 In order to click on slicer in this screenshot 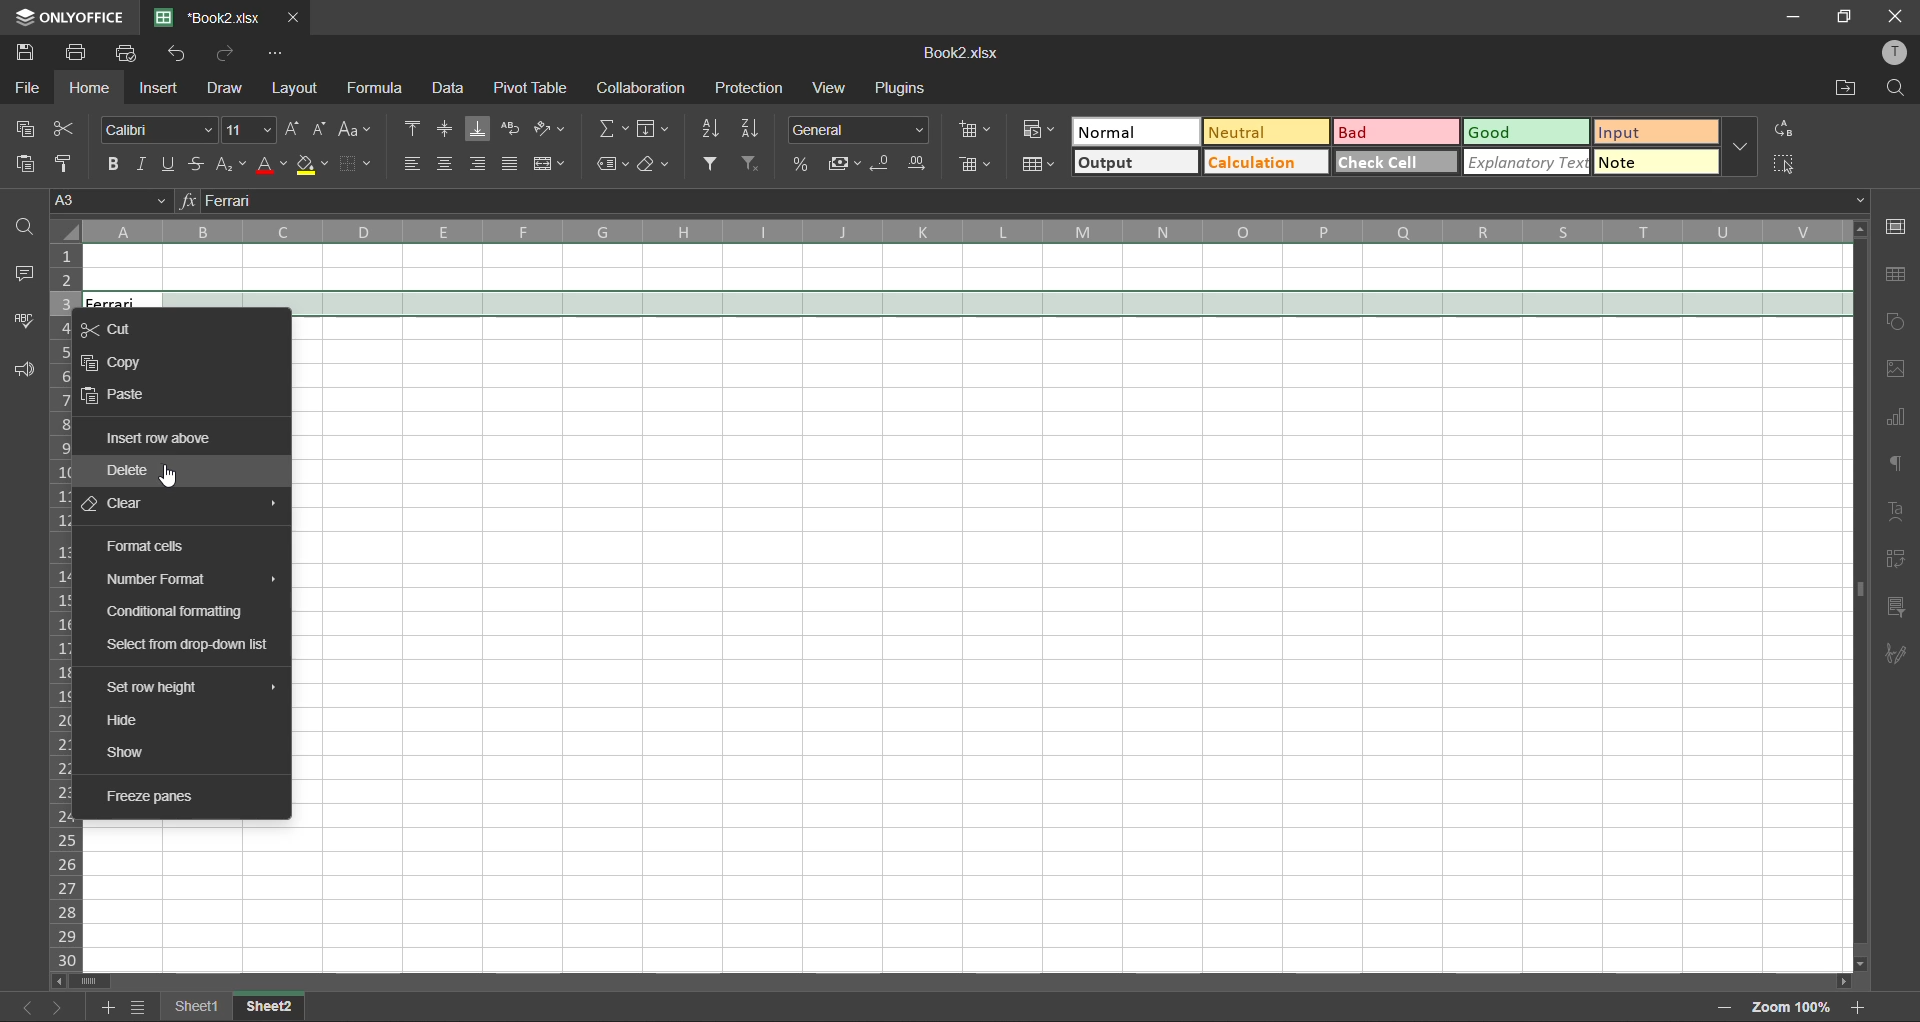, I will do `click(1900, 606)`.